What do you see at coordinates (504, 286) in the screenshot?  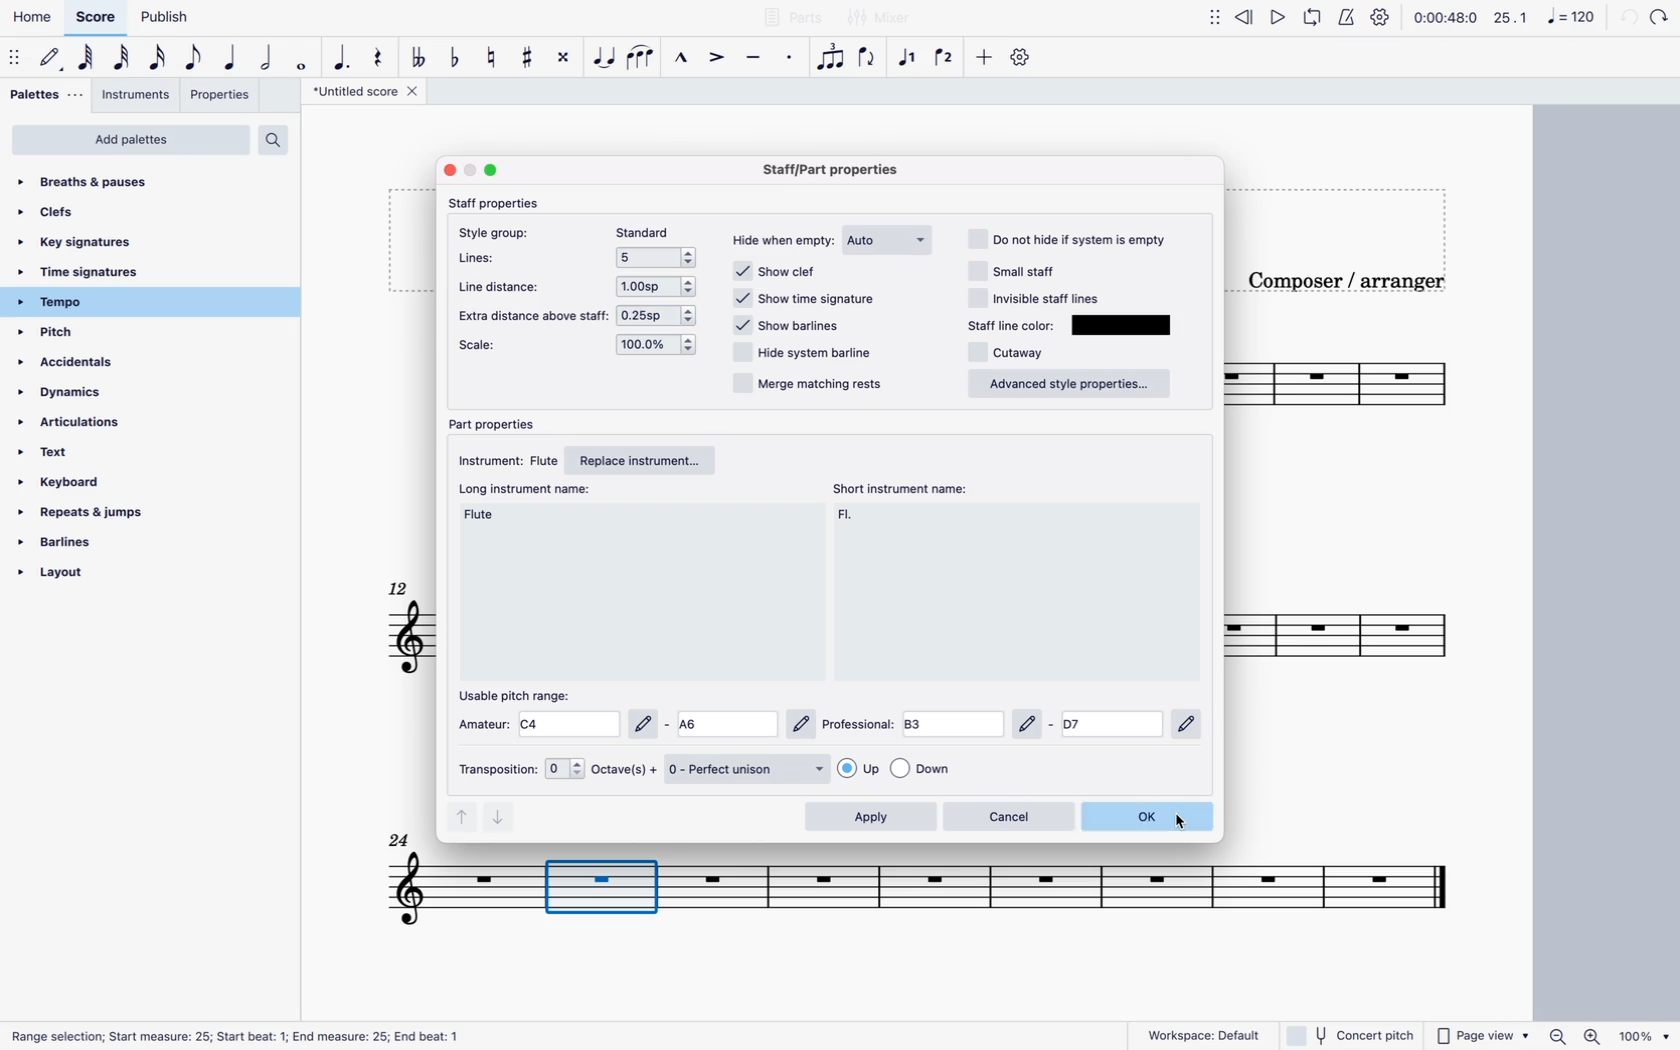 I see `line distance` at bounding box center [504, 286].